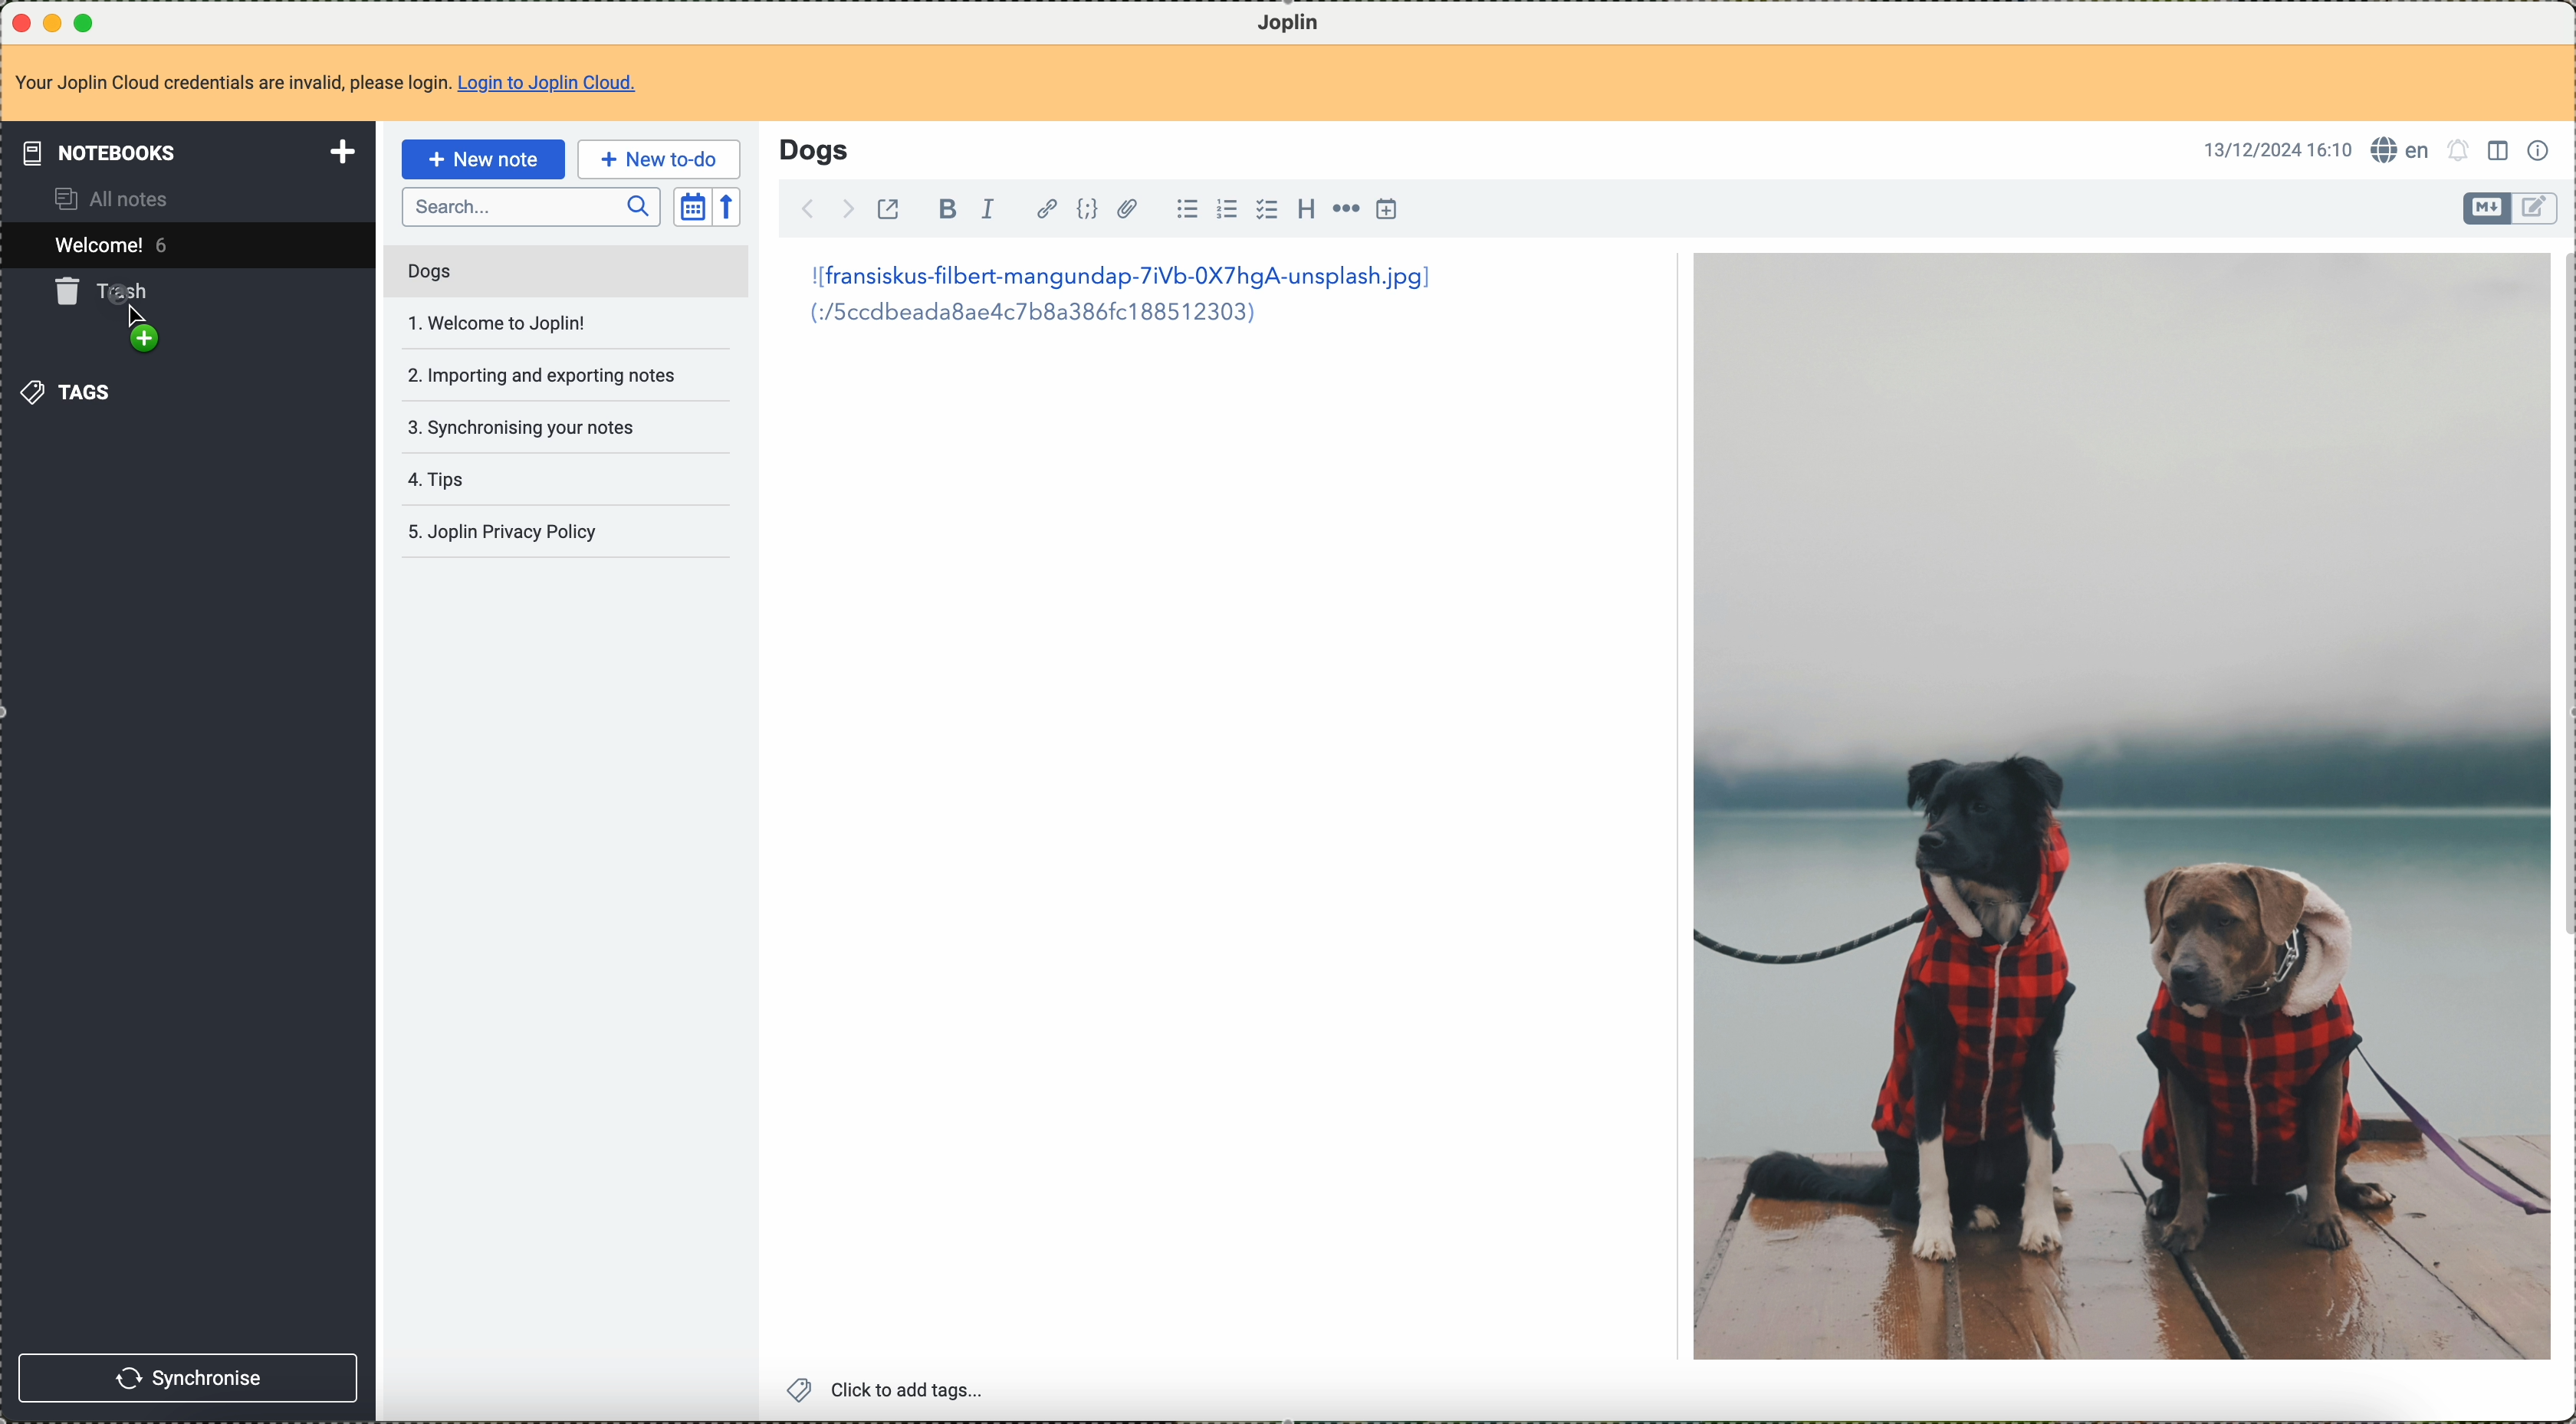  Describe the element at coordinates (1225, 211) in the screenshot. I see `numbered list` at that location.